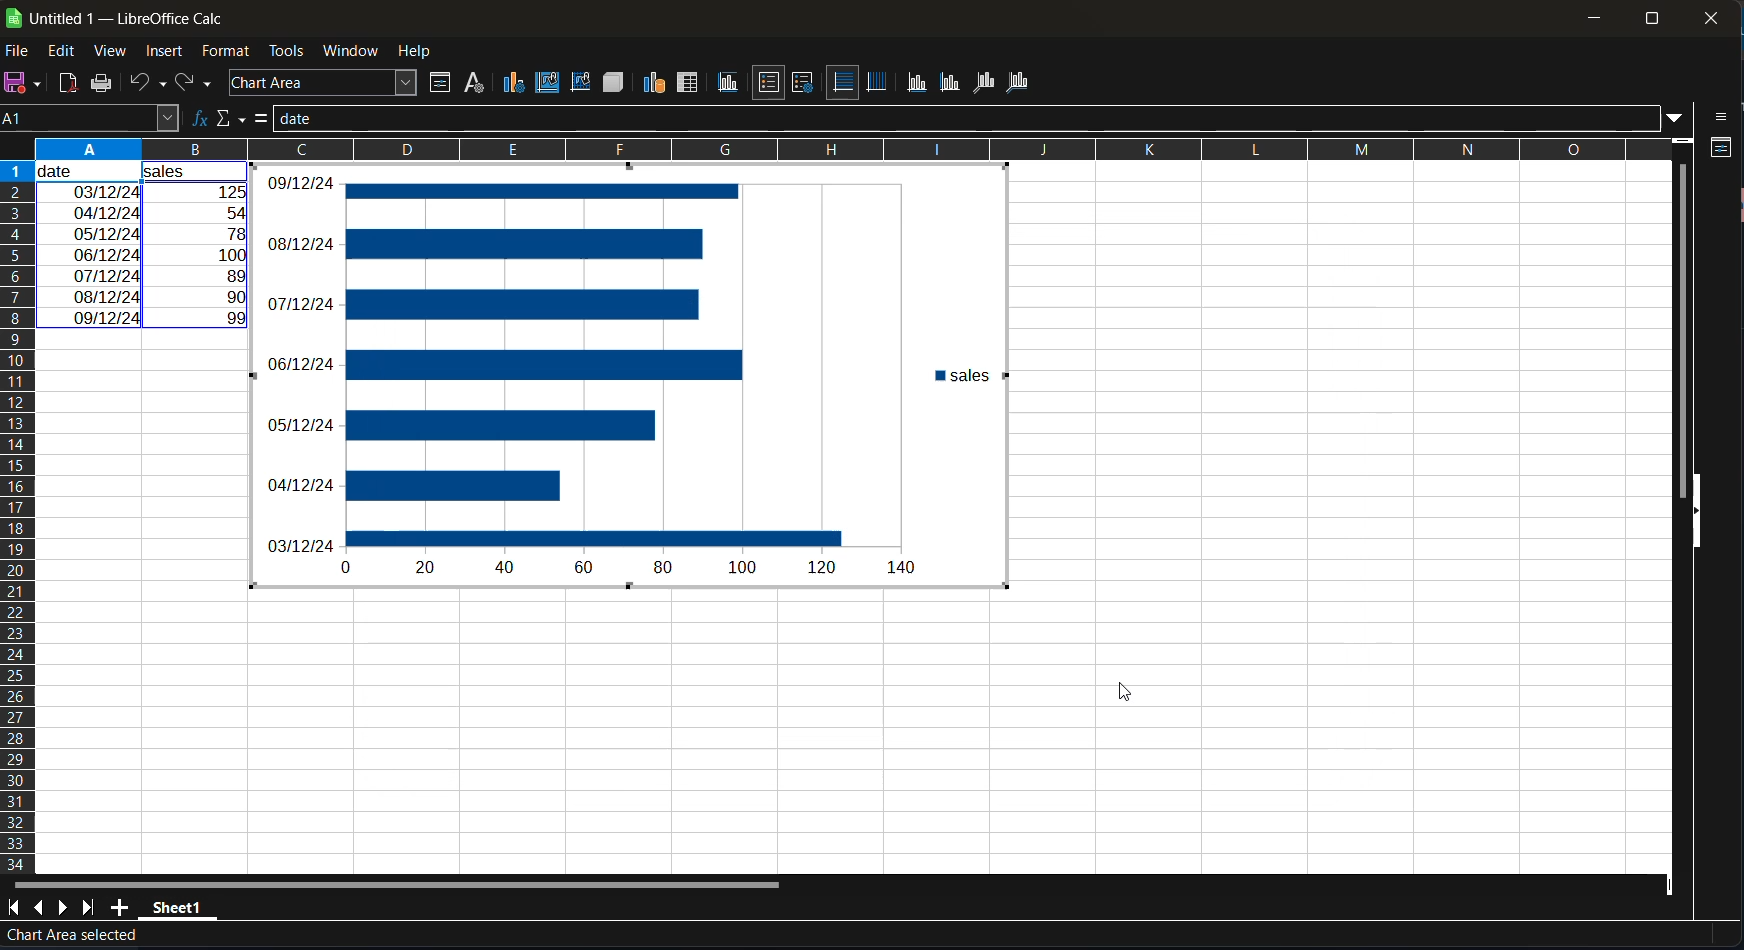  Describe the element at coordinates (1711, 18) in the screenshot. I see `close` at that location.